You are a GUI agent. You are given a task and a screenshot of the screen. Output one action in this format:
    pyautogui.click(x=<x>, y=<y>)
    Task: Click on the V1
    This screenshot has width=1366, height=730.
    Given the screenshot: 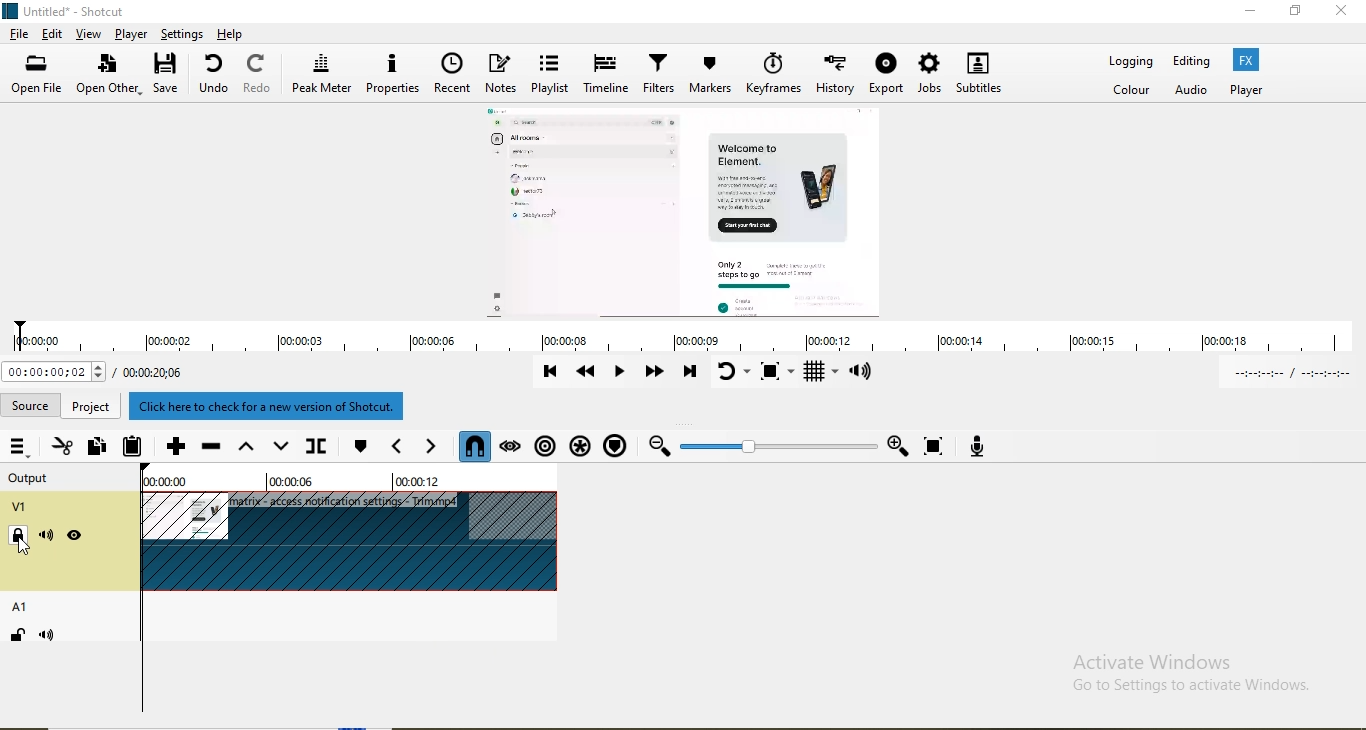 What is the action you would take?
    pyautogui.click(x=21, y=507)
    